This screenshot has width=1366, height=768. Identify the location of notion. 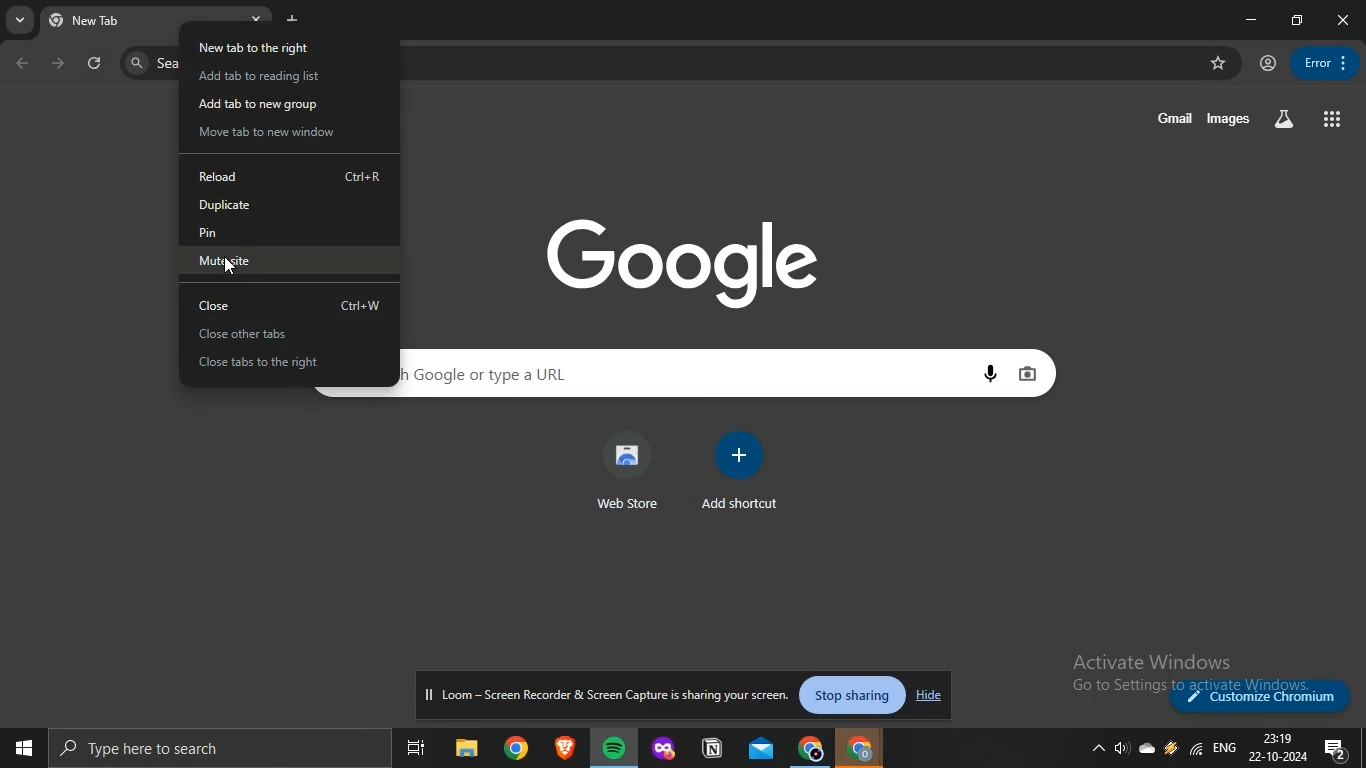
(712, 749).